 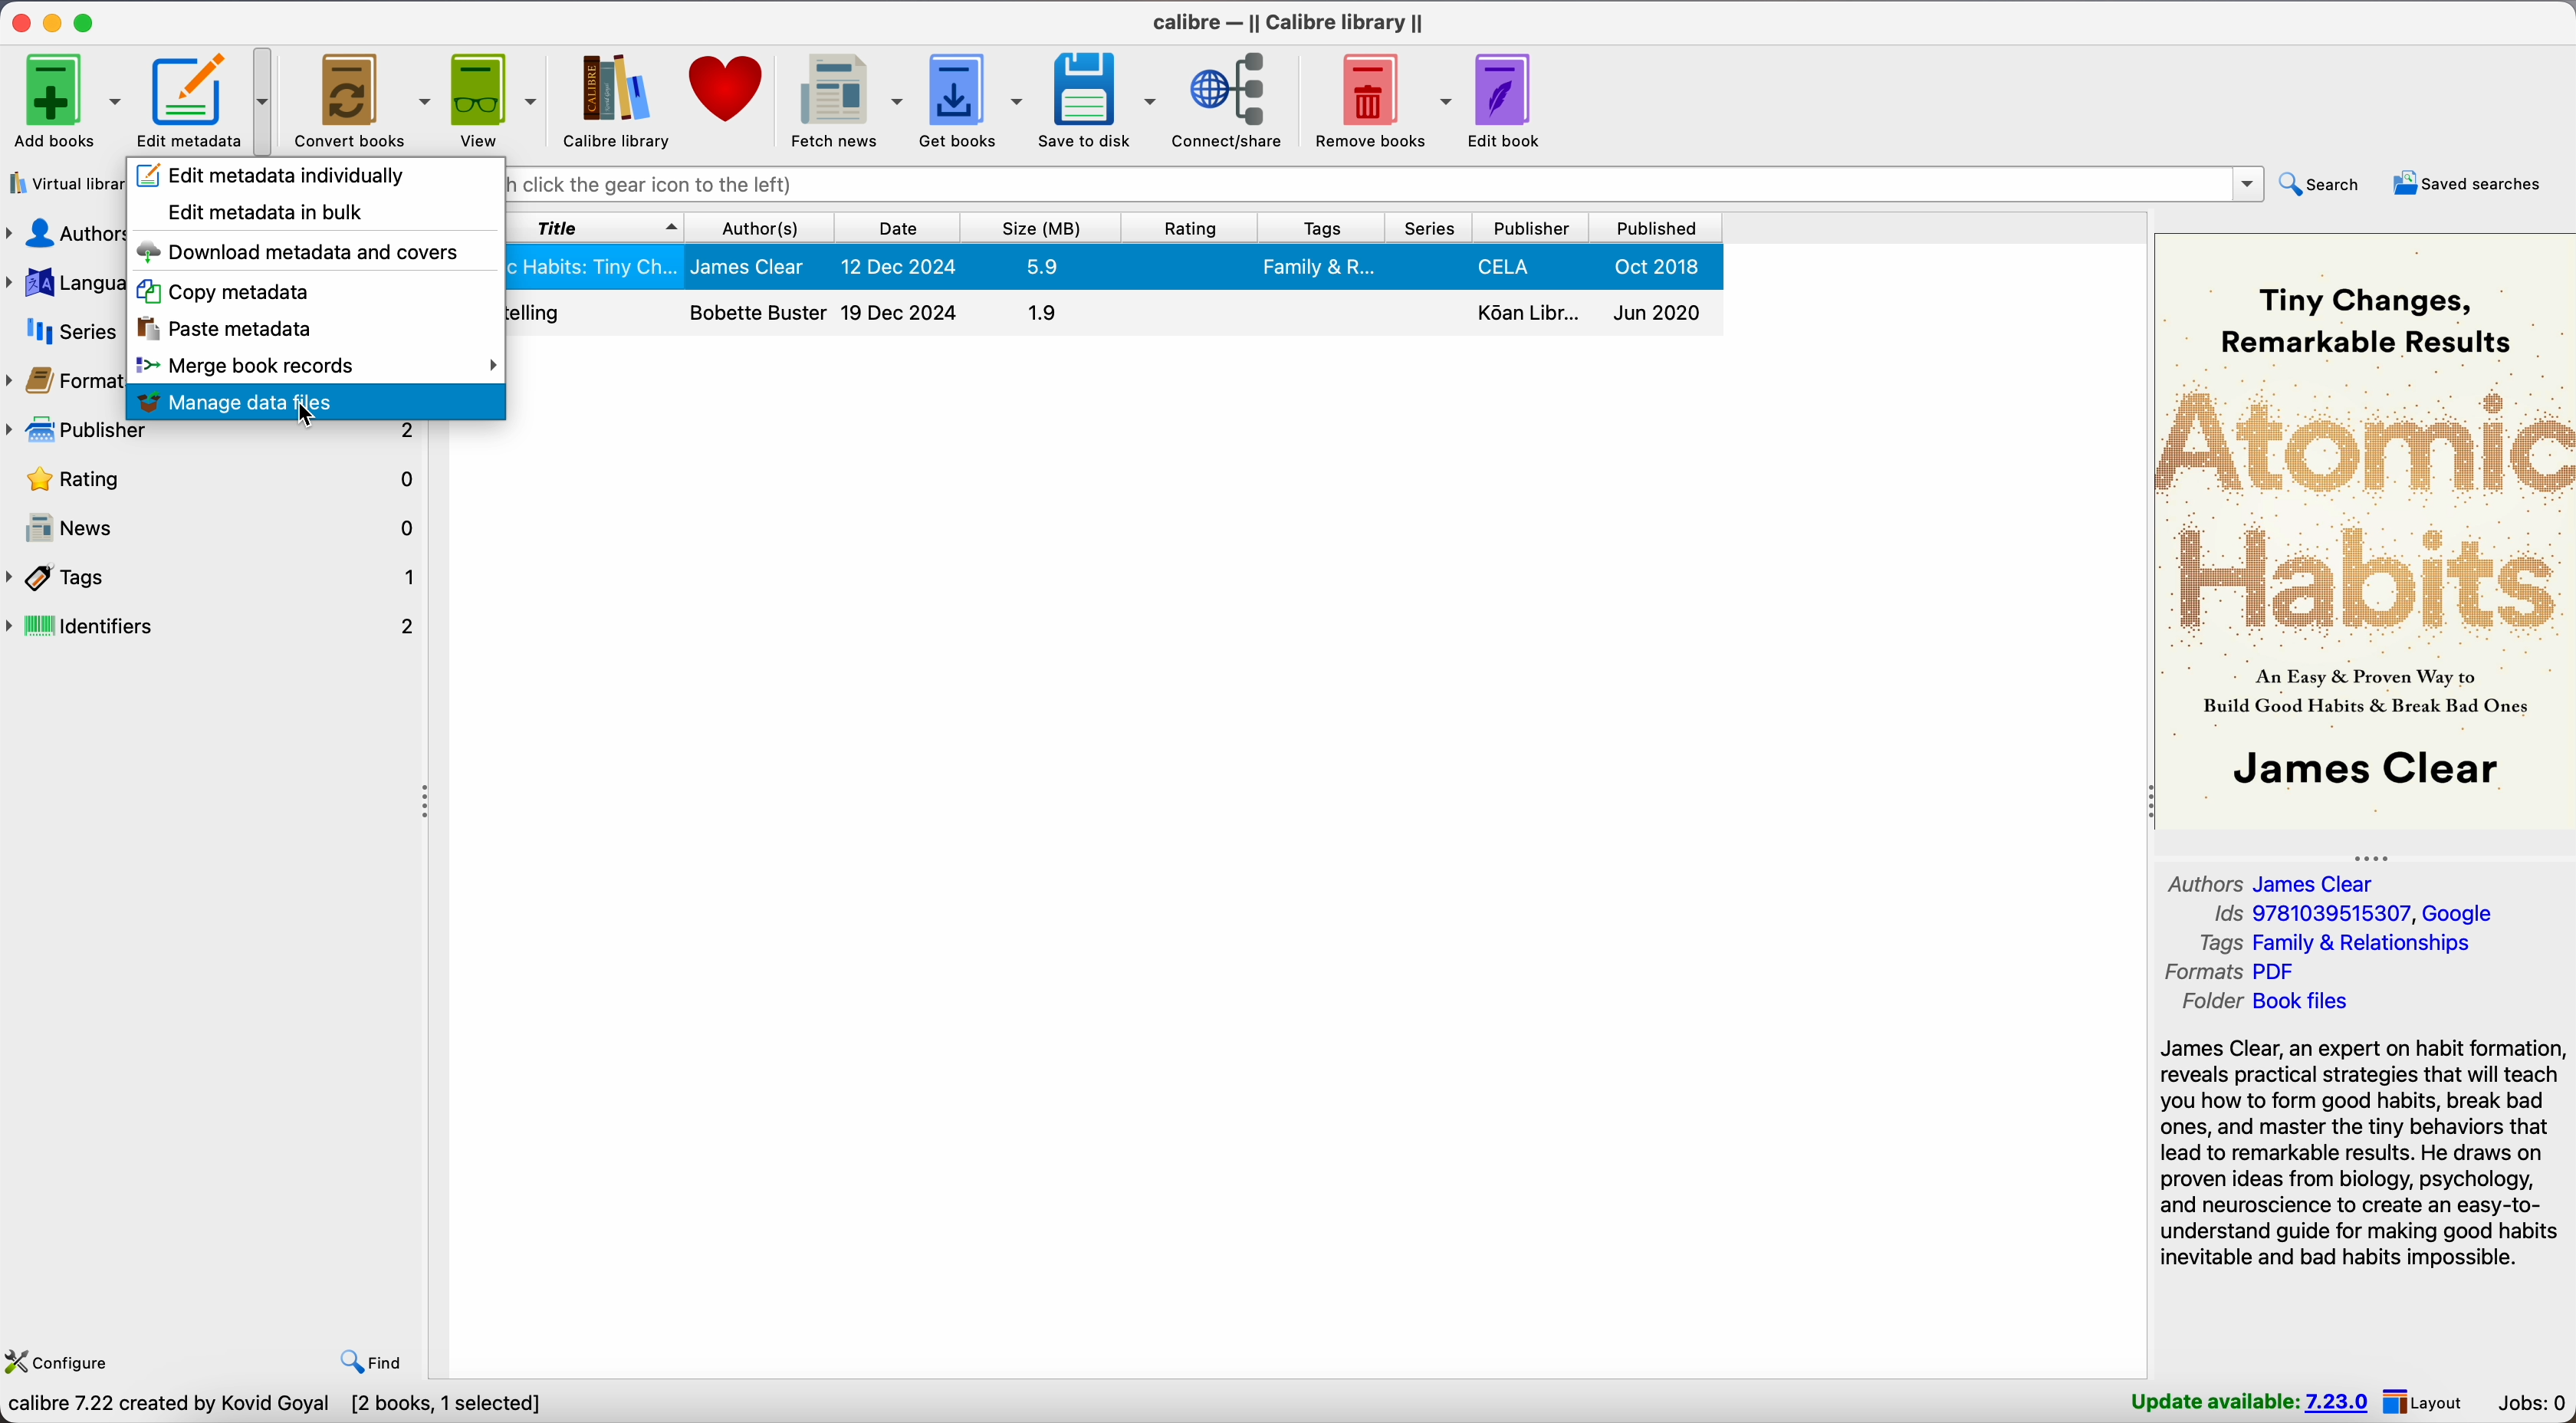 What do you see at coordinates (1042, 228) in the screenshot?
I see `size` at bounding box center [1042, 228].